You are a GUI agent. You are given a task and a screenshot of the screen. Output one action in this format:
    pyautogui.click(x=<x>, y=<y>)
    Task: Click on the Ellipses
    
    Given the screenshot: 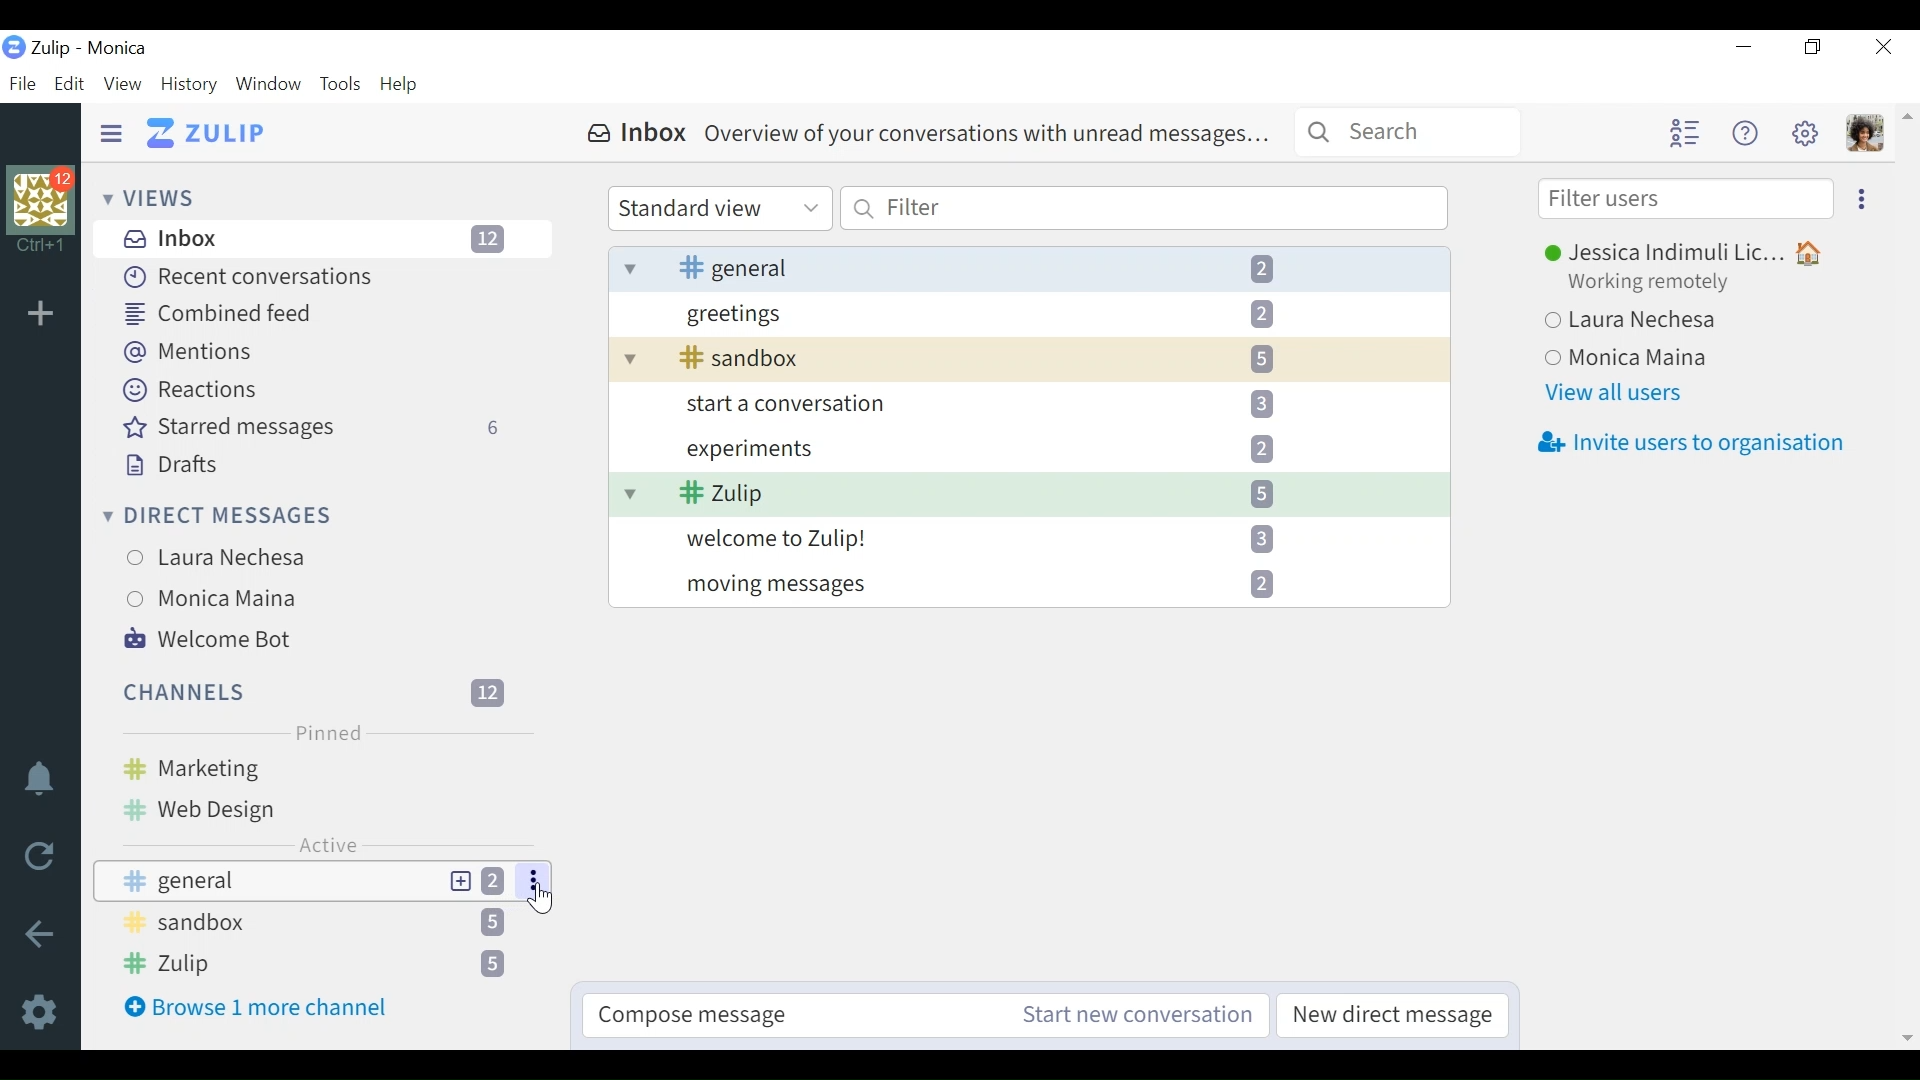 What is the action you would take?
    pyautogui.click(x=535, y=881)
    